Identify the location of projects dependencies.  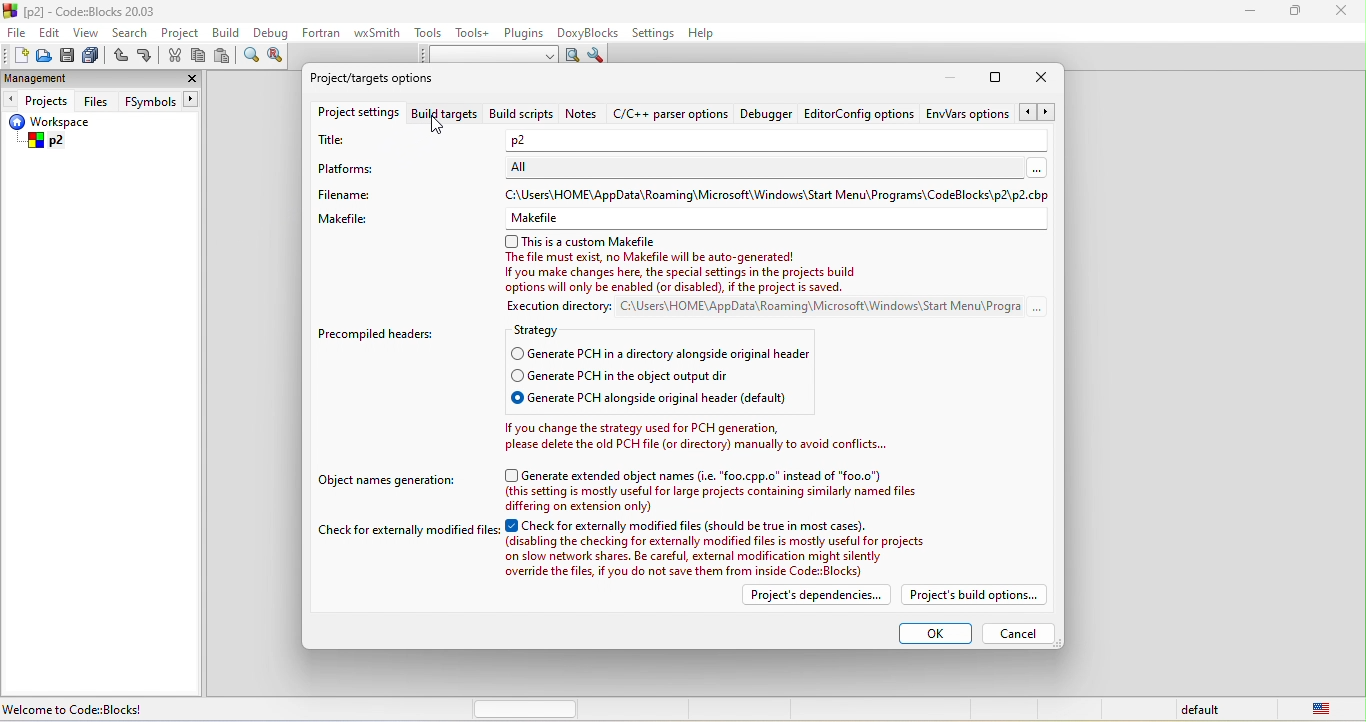
(821, 598).